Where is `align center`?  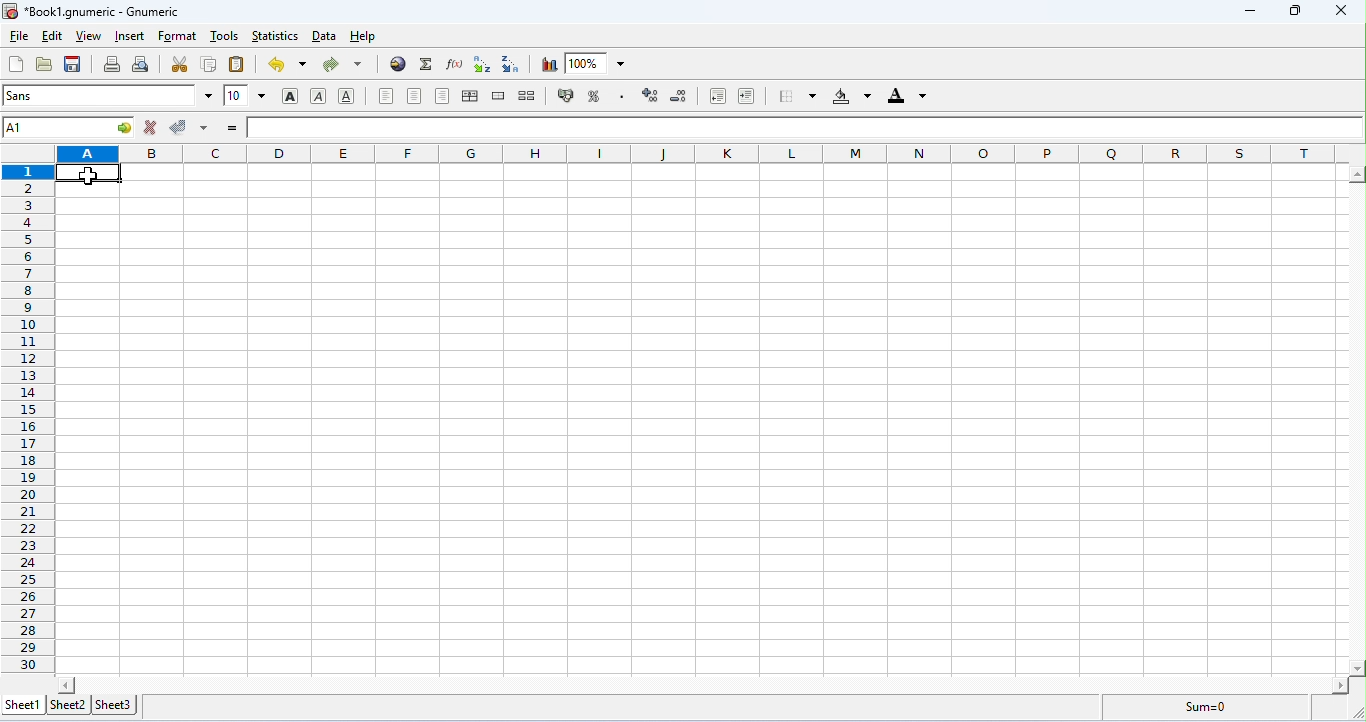 align center is located at coordinates (415, 95).